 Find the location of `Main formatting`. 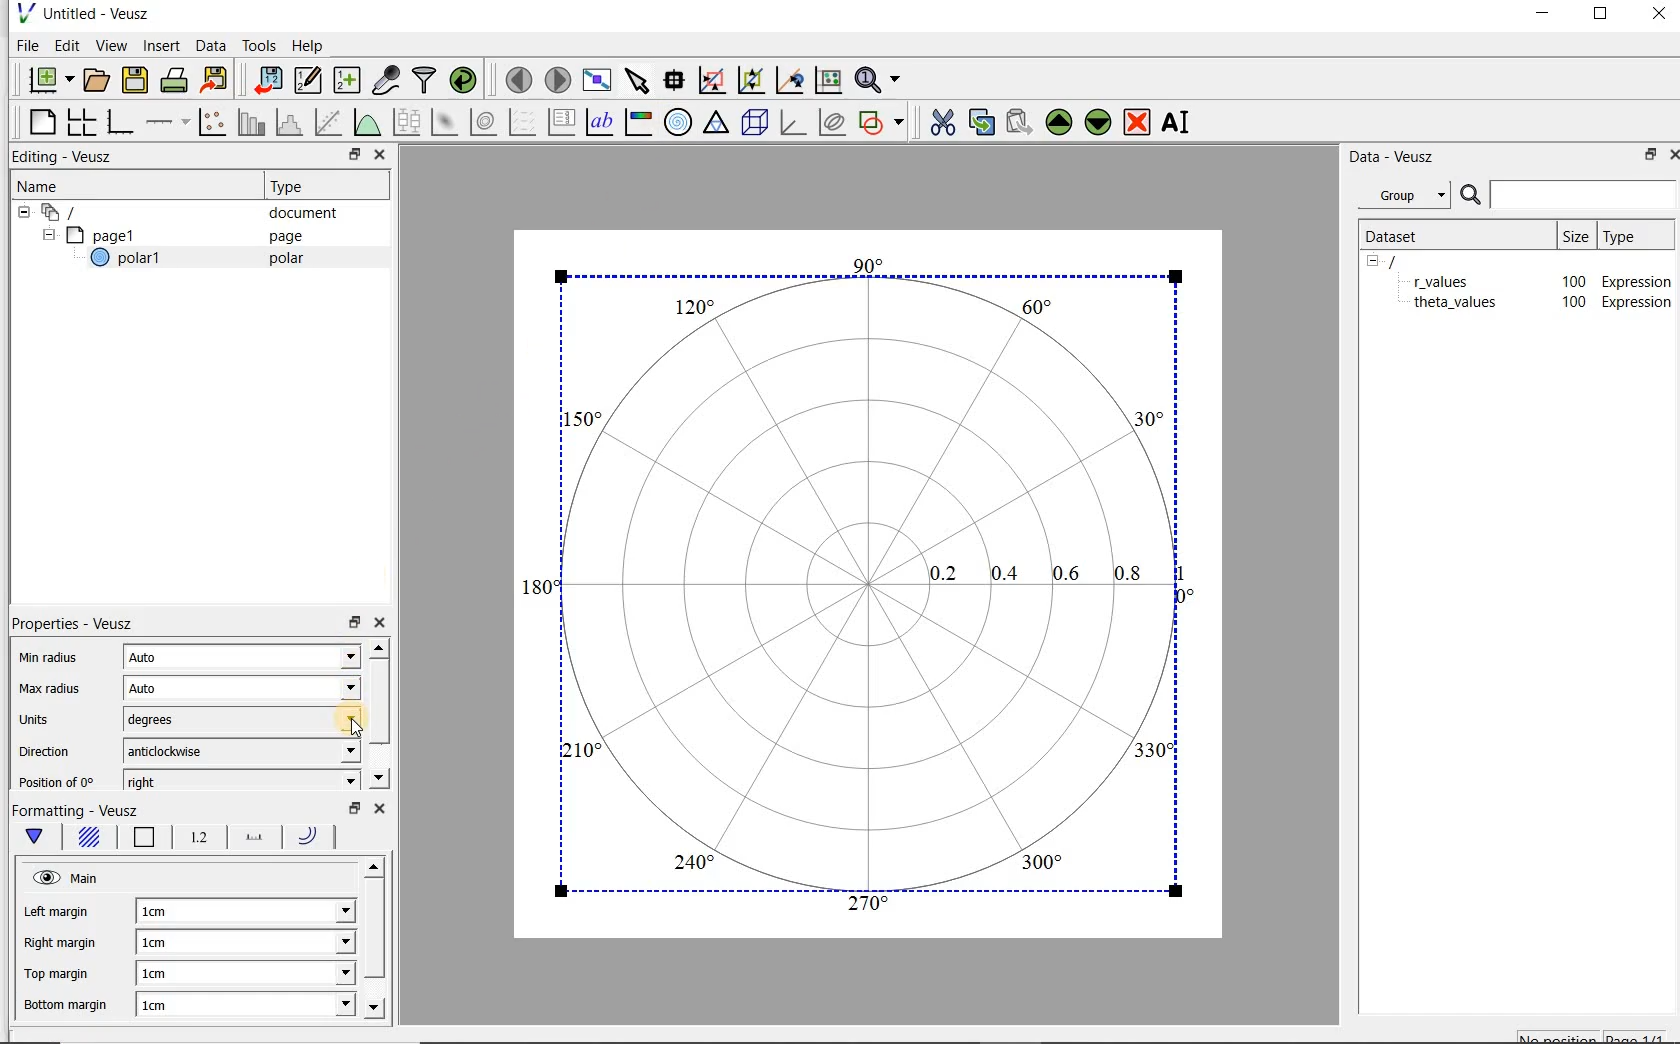

Main formatting is located at coordinates (34, 837).